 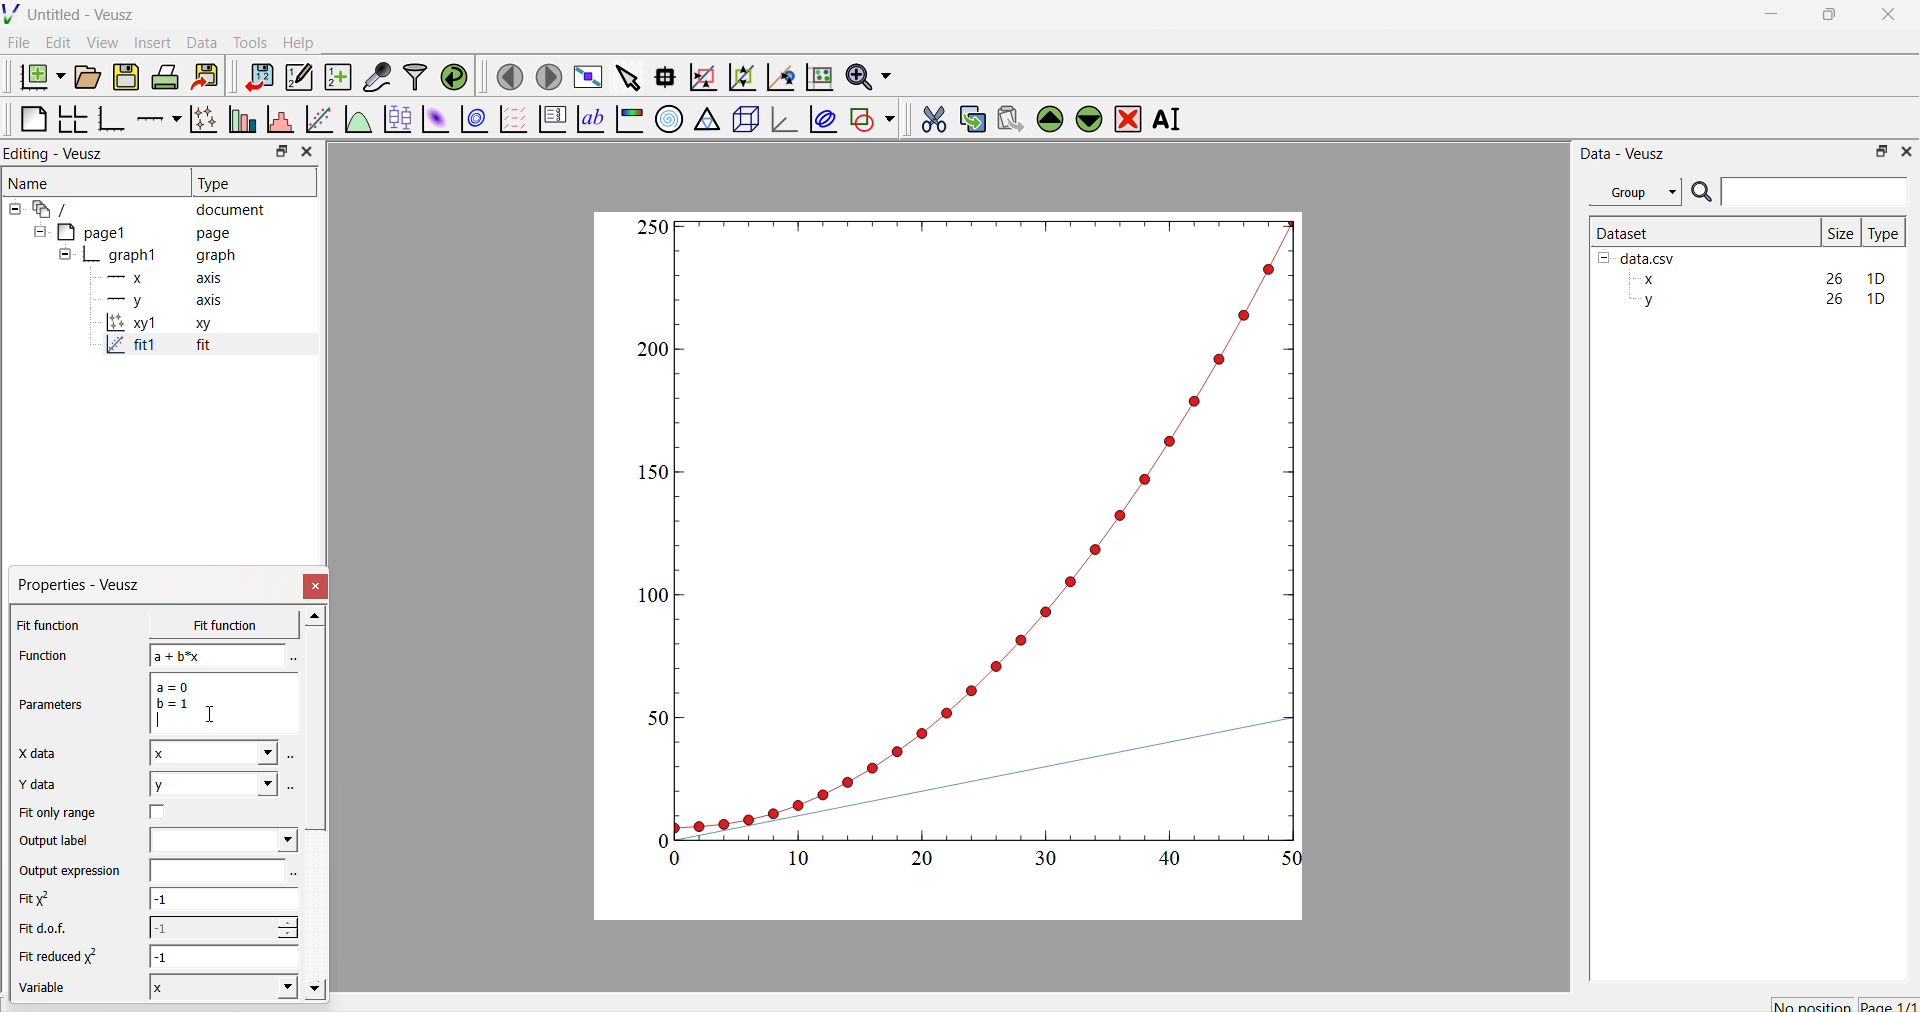 What do you see at coordinates (201, 43) in the screenshot?
I see `Data` at bounding box center [201, 43].